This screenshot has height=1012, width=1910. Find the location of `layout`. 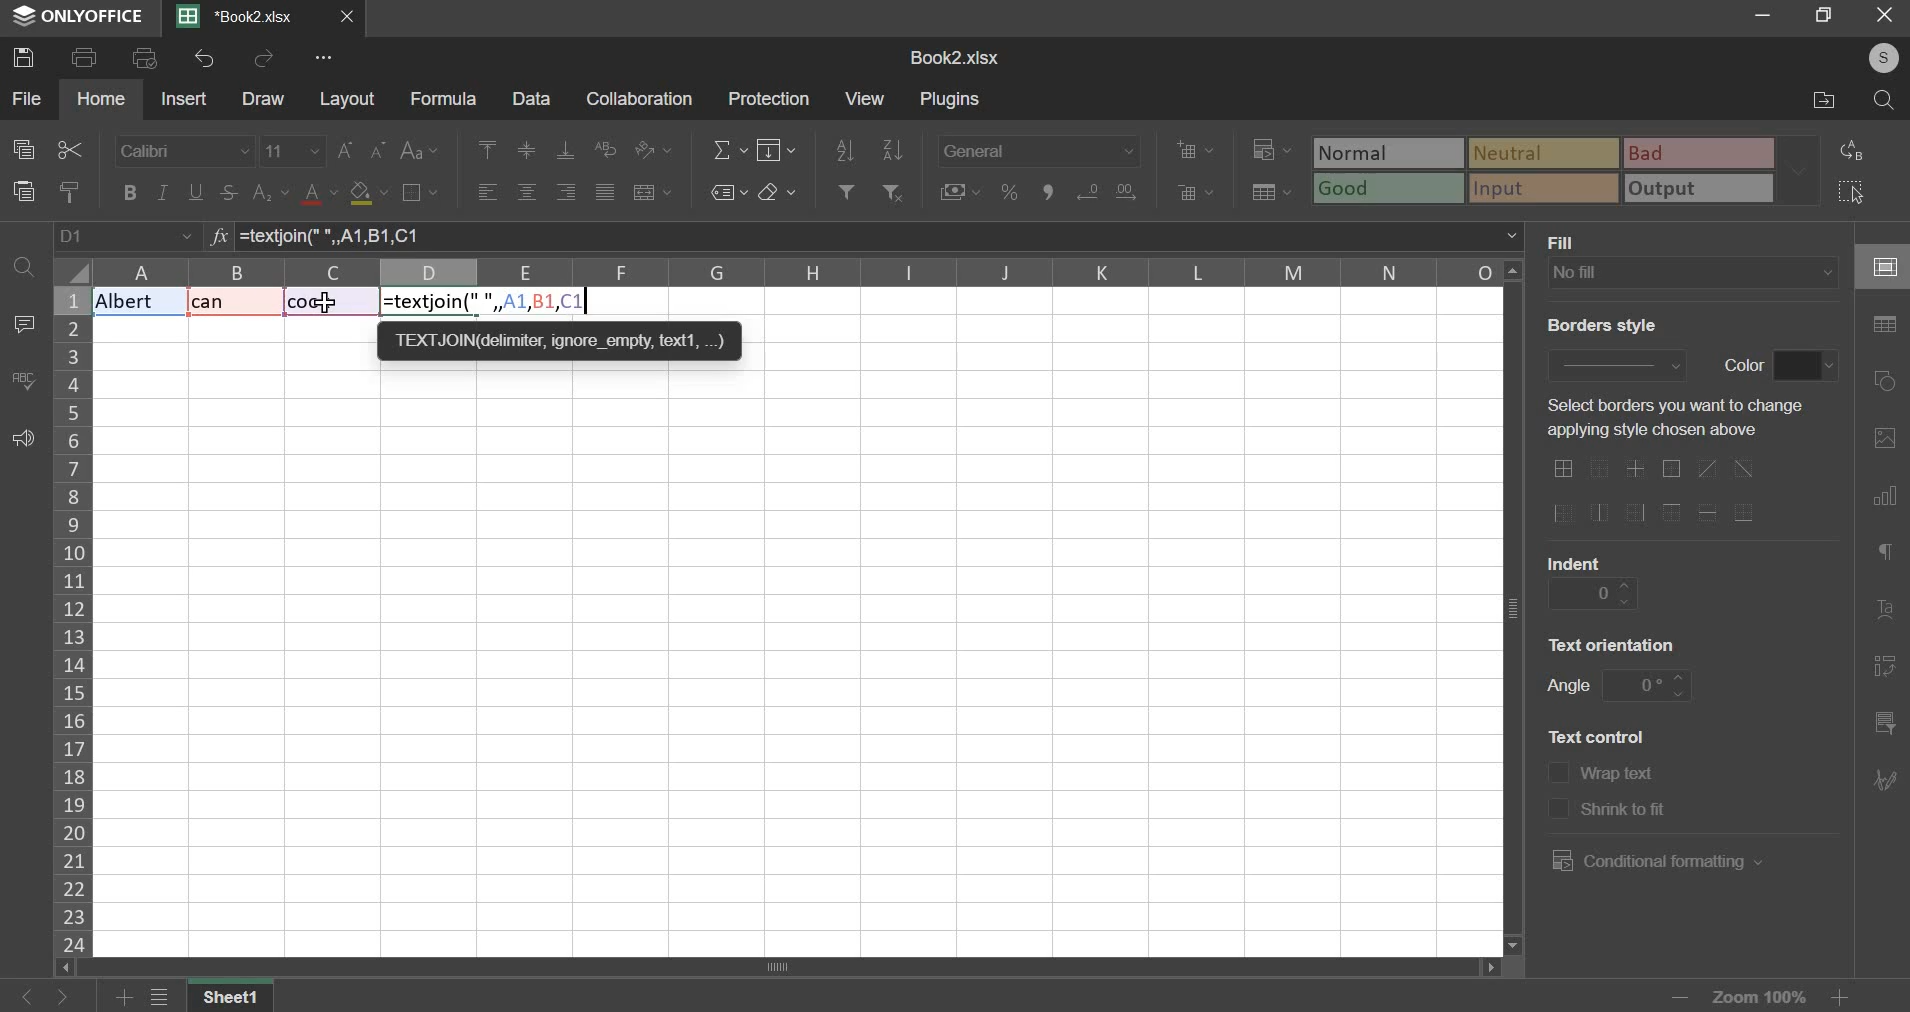

layout is located at coordinates (348, 100).